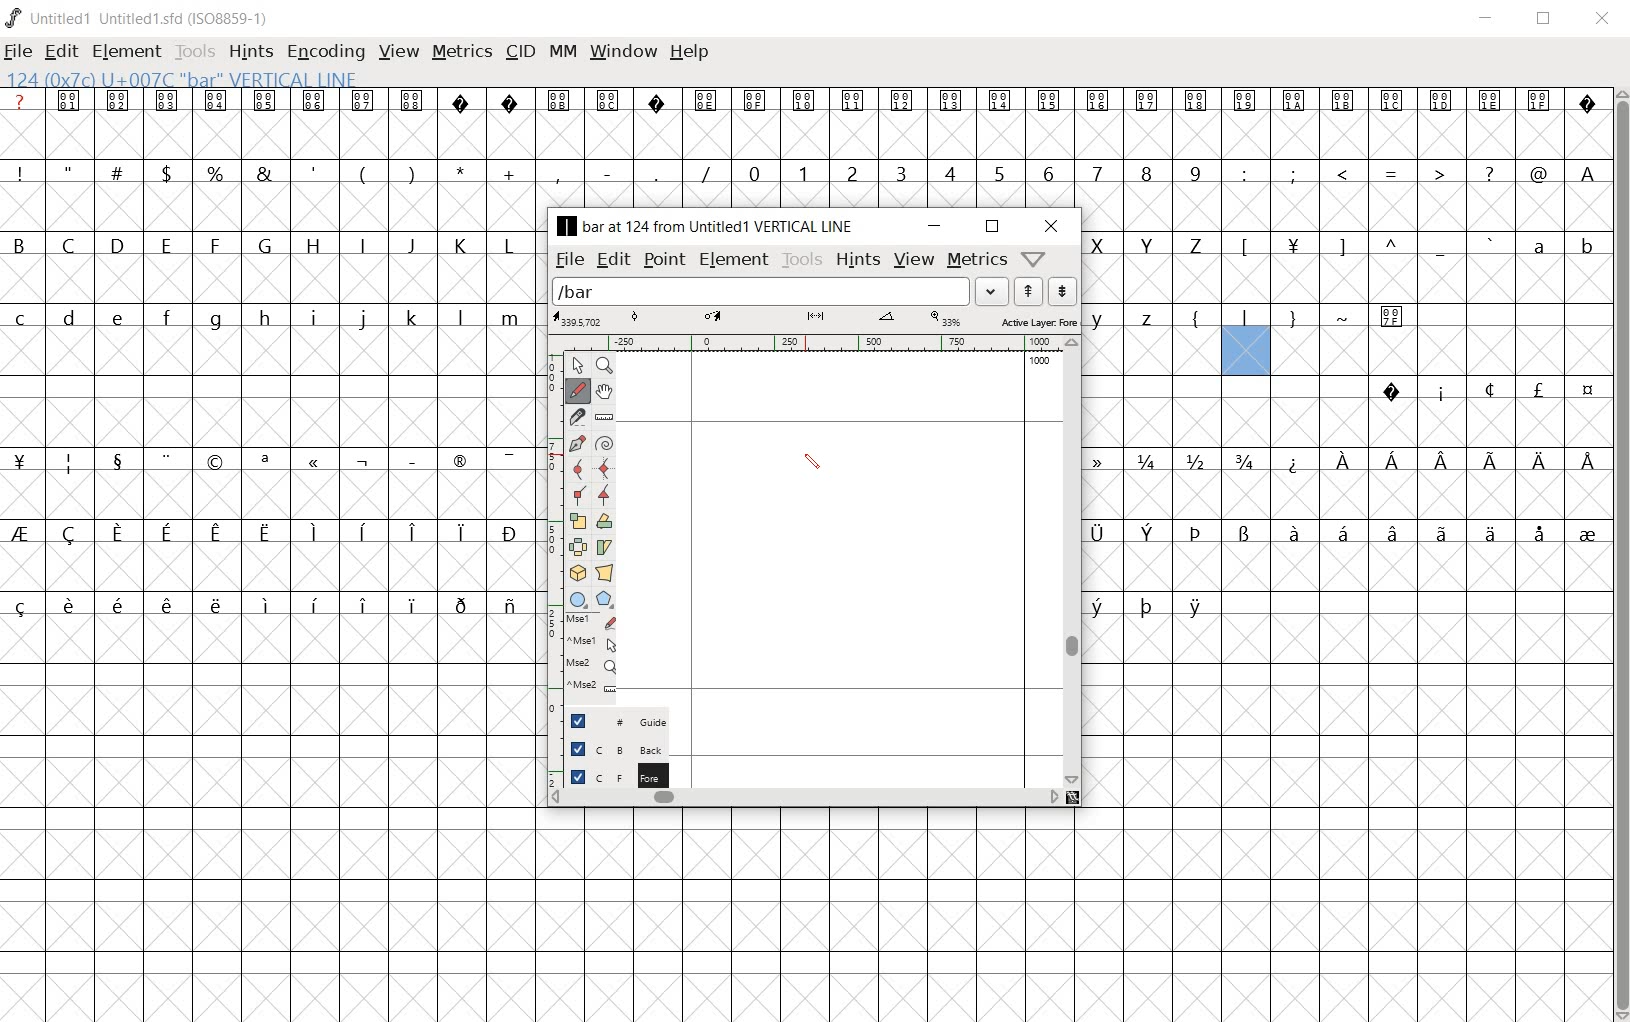  What do you see at coordinates (605, 547) in the screenshot?
I see `skew the selection` at bounding box center [605, 547].